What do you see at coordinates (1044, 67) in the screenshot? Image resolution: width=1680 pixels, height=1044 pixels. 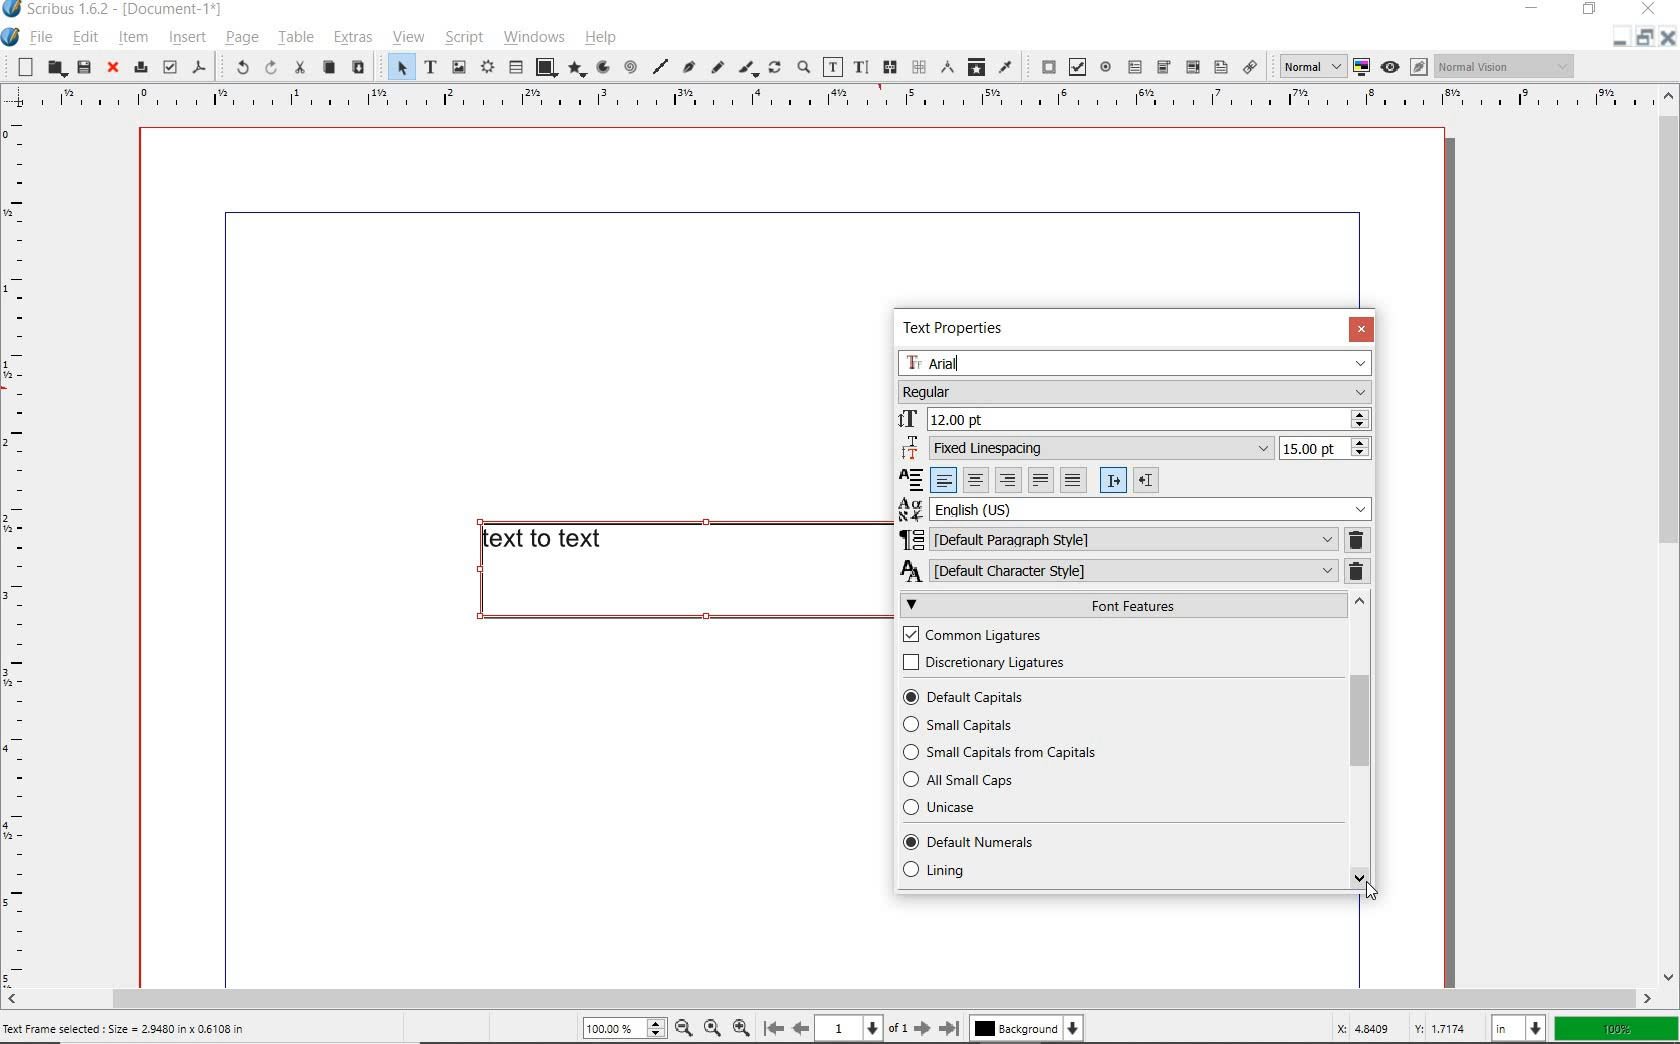 I see `pdf push button` at bounding box center [1044, 67].